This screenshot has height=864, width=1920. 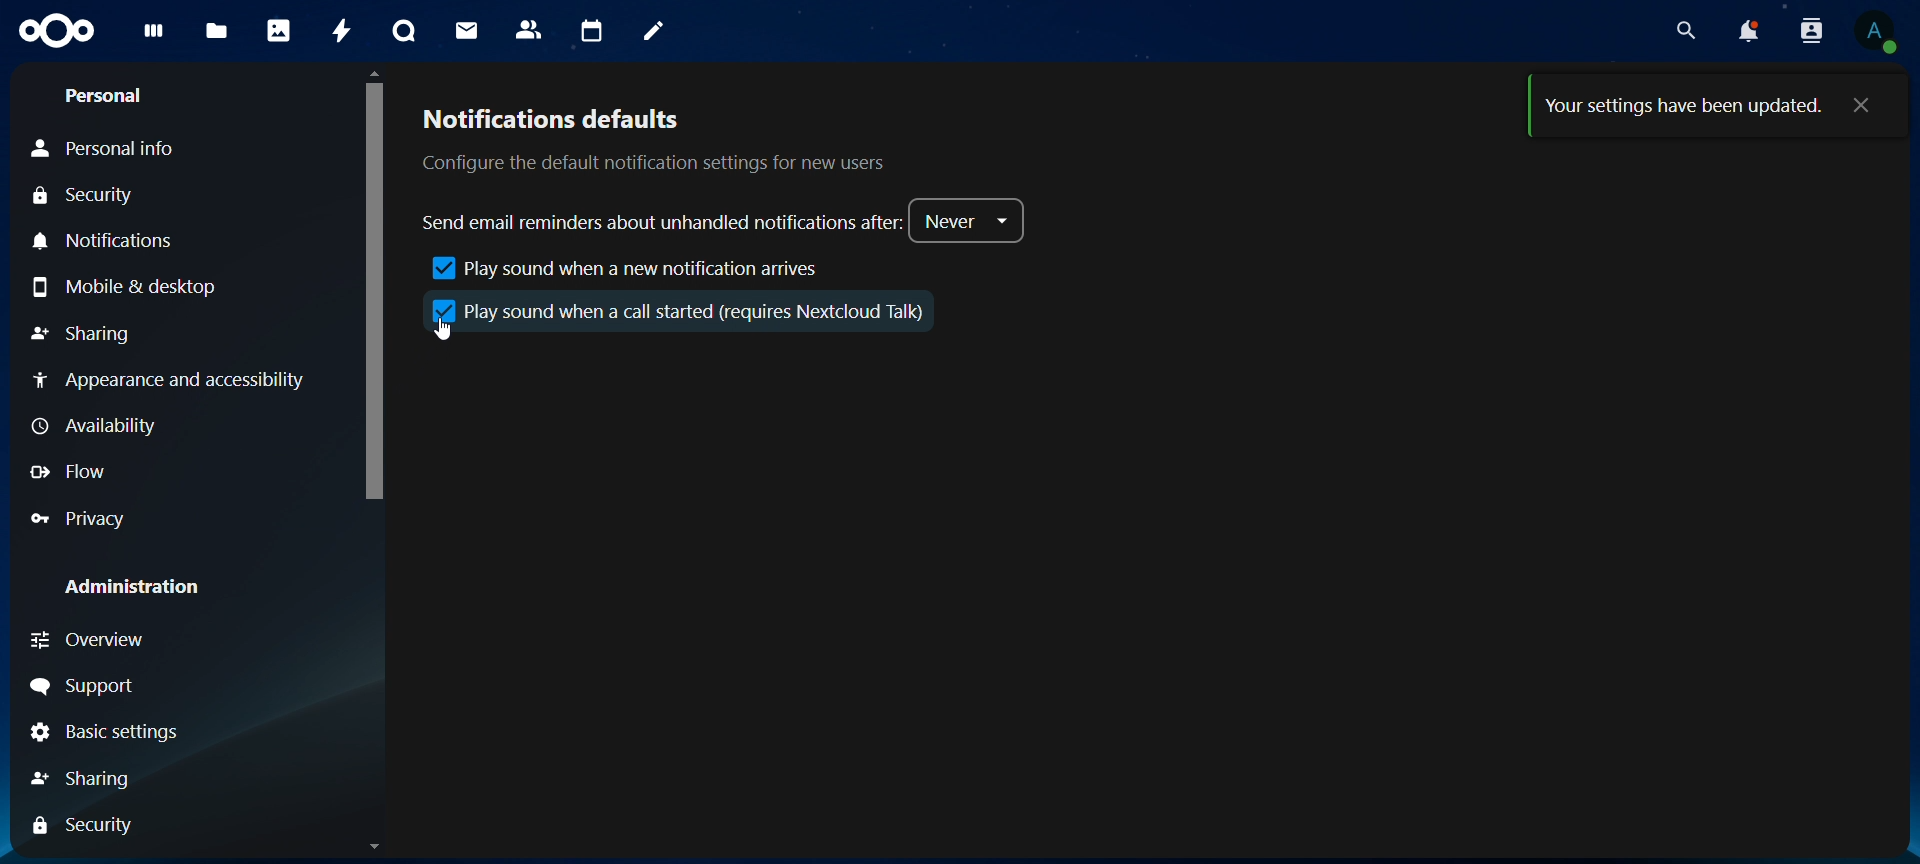 What do you see at coordinates (60, 31) in the screenshot?
I see `Icon` at bounding box center [60, 31].